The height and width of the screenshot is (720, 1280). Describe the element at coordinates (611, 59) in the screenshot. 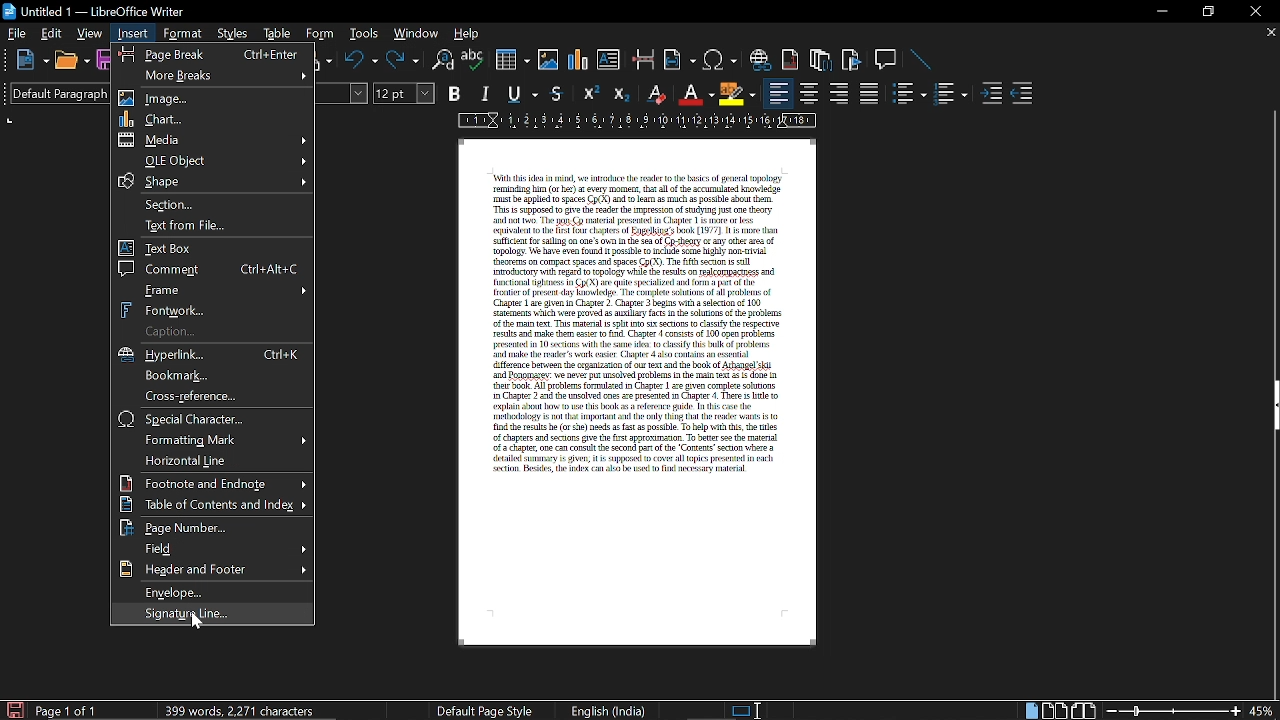

I see `insert text` at that location.